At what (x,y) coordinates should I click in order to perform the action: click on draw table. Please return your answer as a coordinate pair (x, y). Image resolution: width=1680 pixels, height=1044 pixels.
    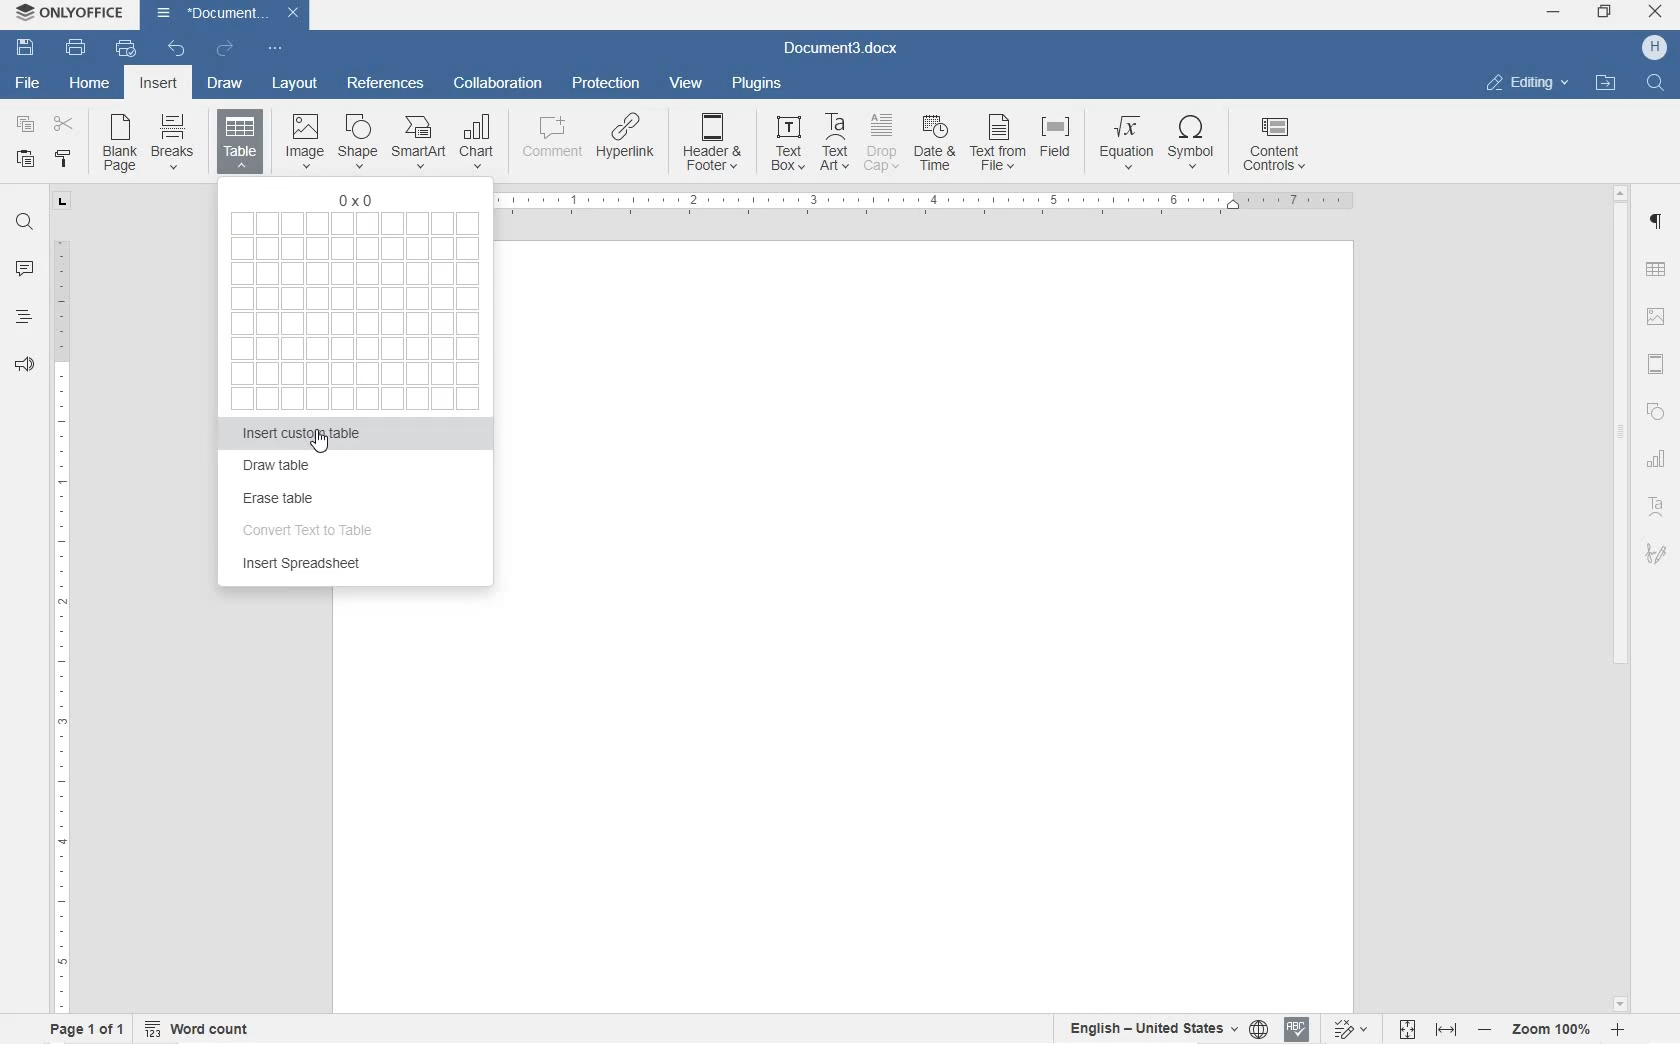
    Looking at the image, I should click on (278, 466).